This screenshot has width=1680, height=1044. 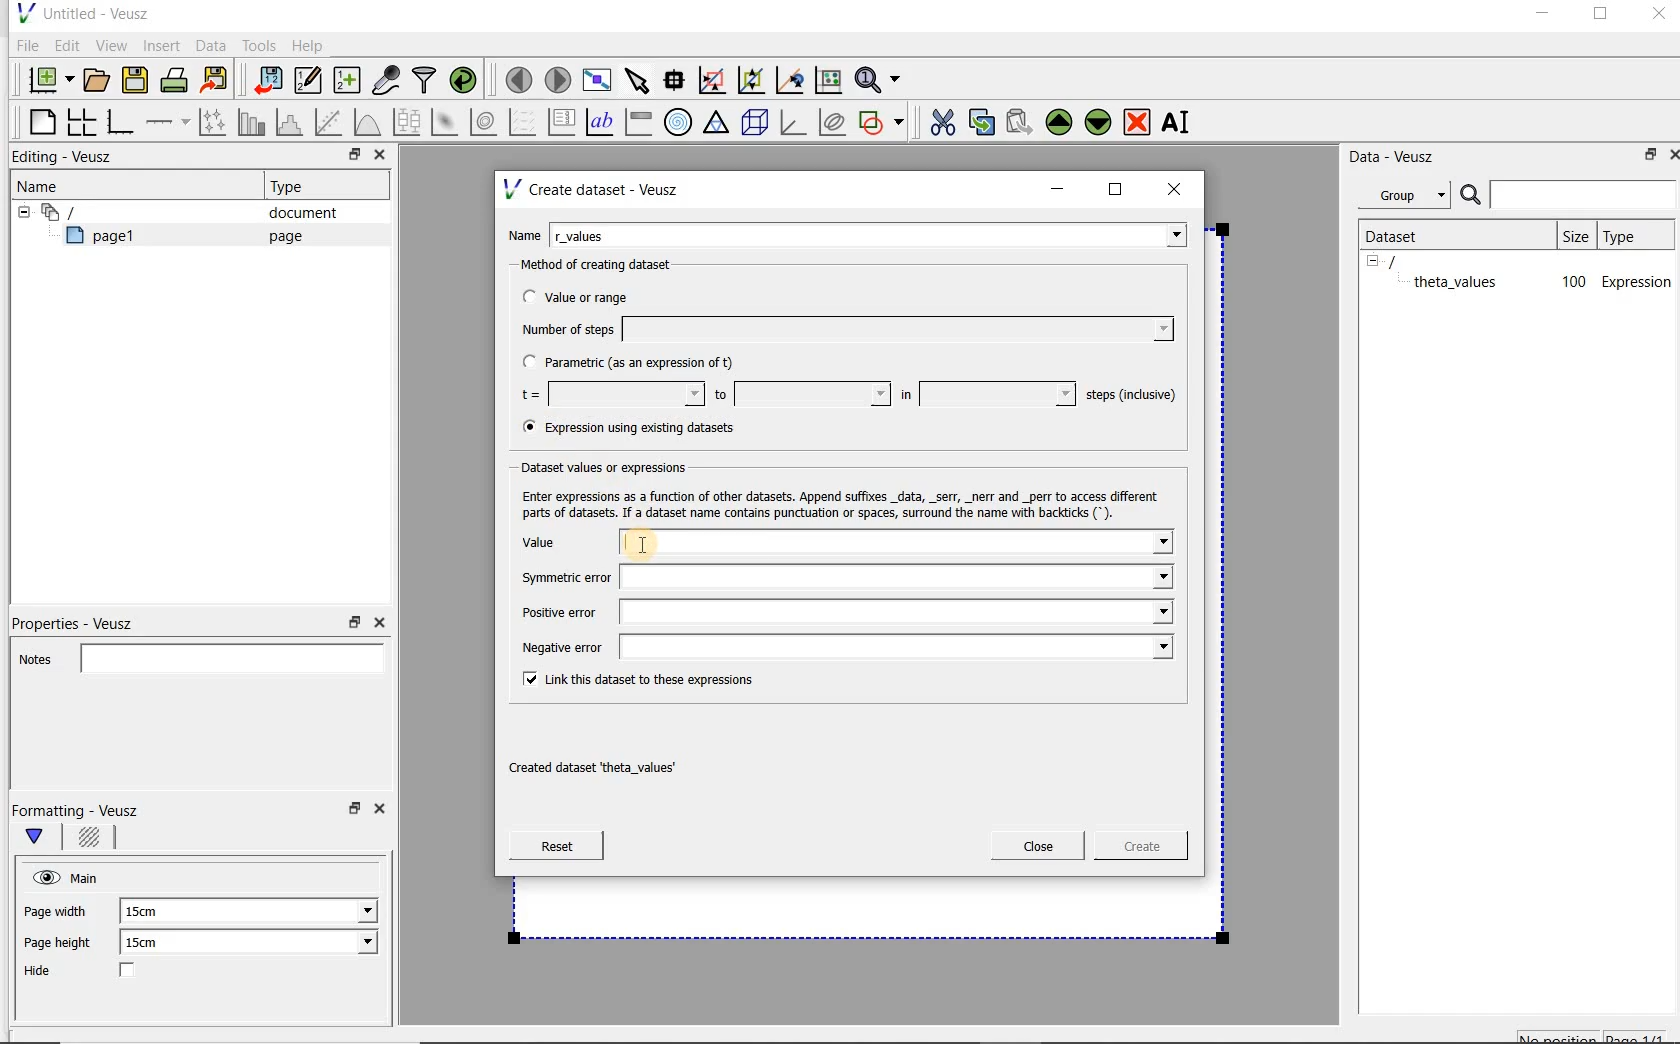 What do you see at coordinates (836, 502) in the screenshot?
I see `Enter expressions as a function of other datasets. Append suffixes _data, _serr, _nerr and _perr to access different
parts of datasets. If a dataset name contains punctuation or spaces, surround the name with backticks (*).` at bounding box center [836, 502].